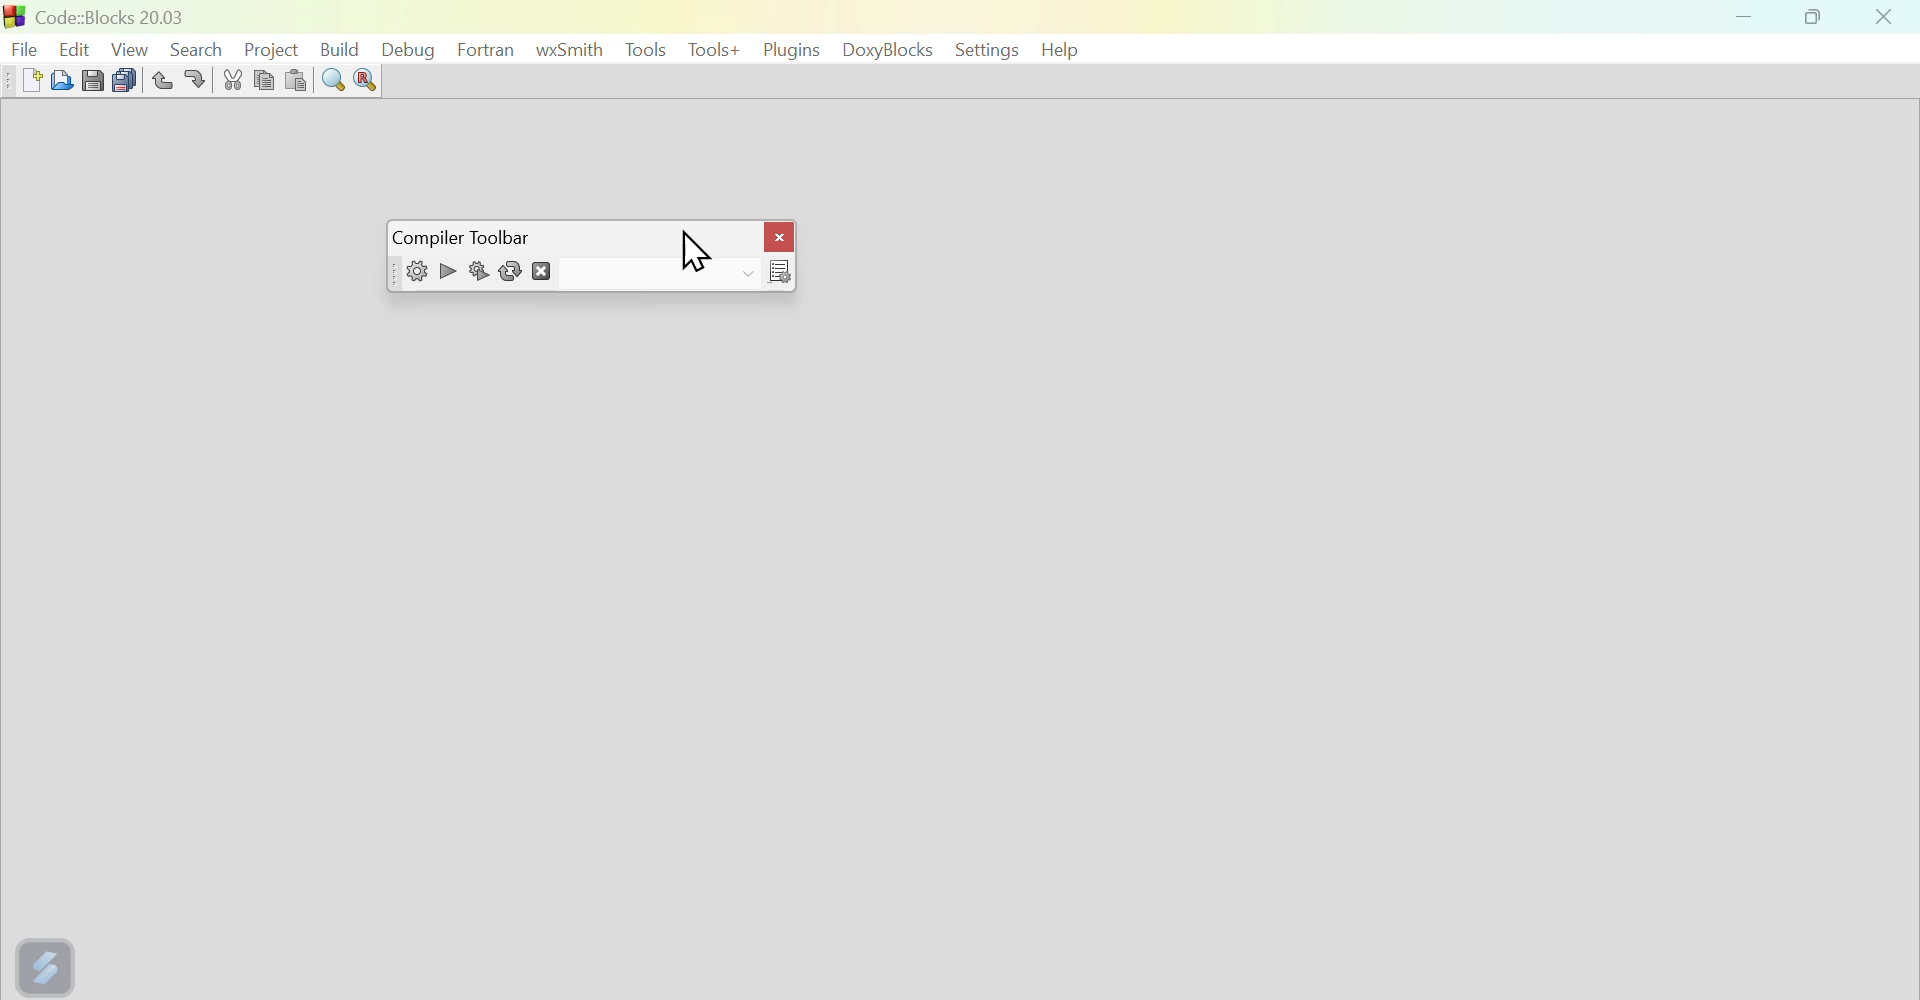 This screenshot has width=1920, height=1000. Describe the element at coordinates (775, 272) in the screenshot. I see `More information` at that location.